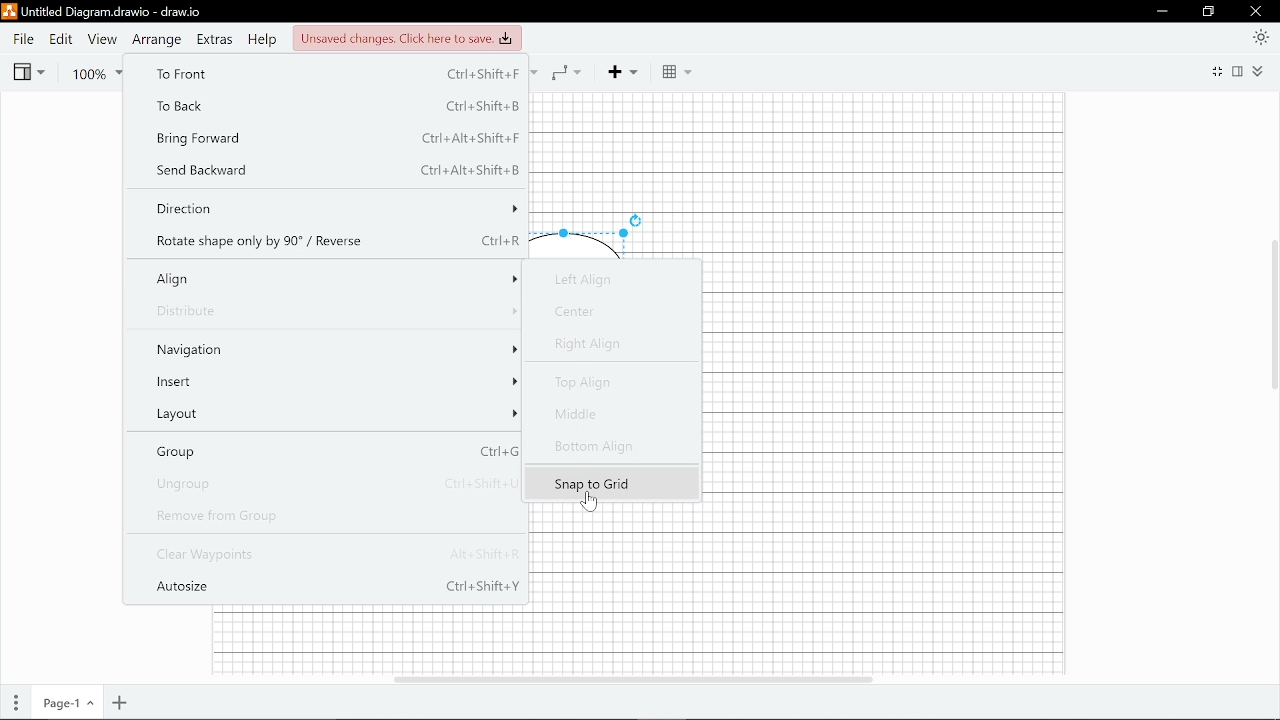 This screenshot has height=720, width=1280. Describe the element at coordinates (336, 106) in the screenshot. I see `To back Ctrl+Shift+B` at that location.